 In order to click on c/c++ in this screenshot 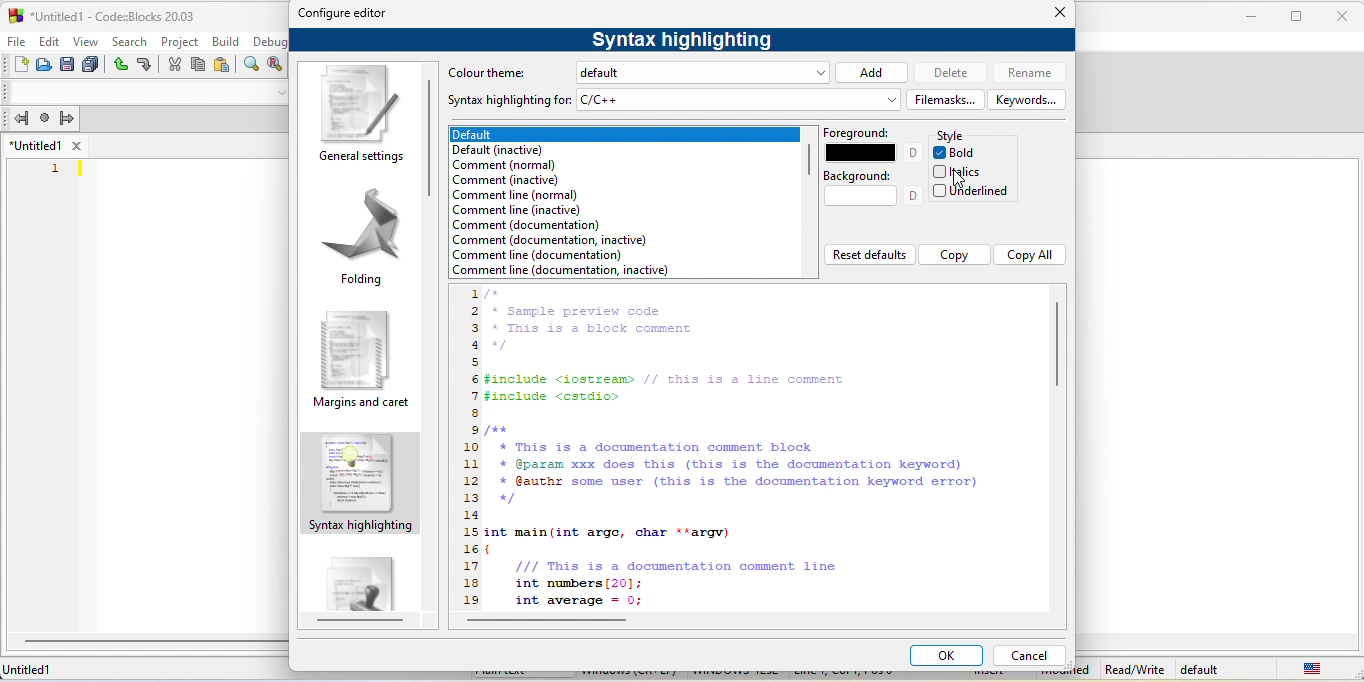, I will do `click(737, 100)`.